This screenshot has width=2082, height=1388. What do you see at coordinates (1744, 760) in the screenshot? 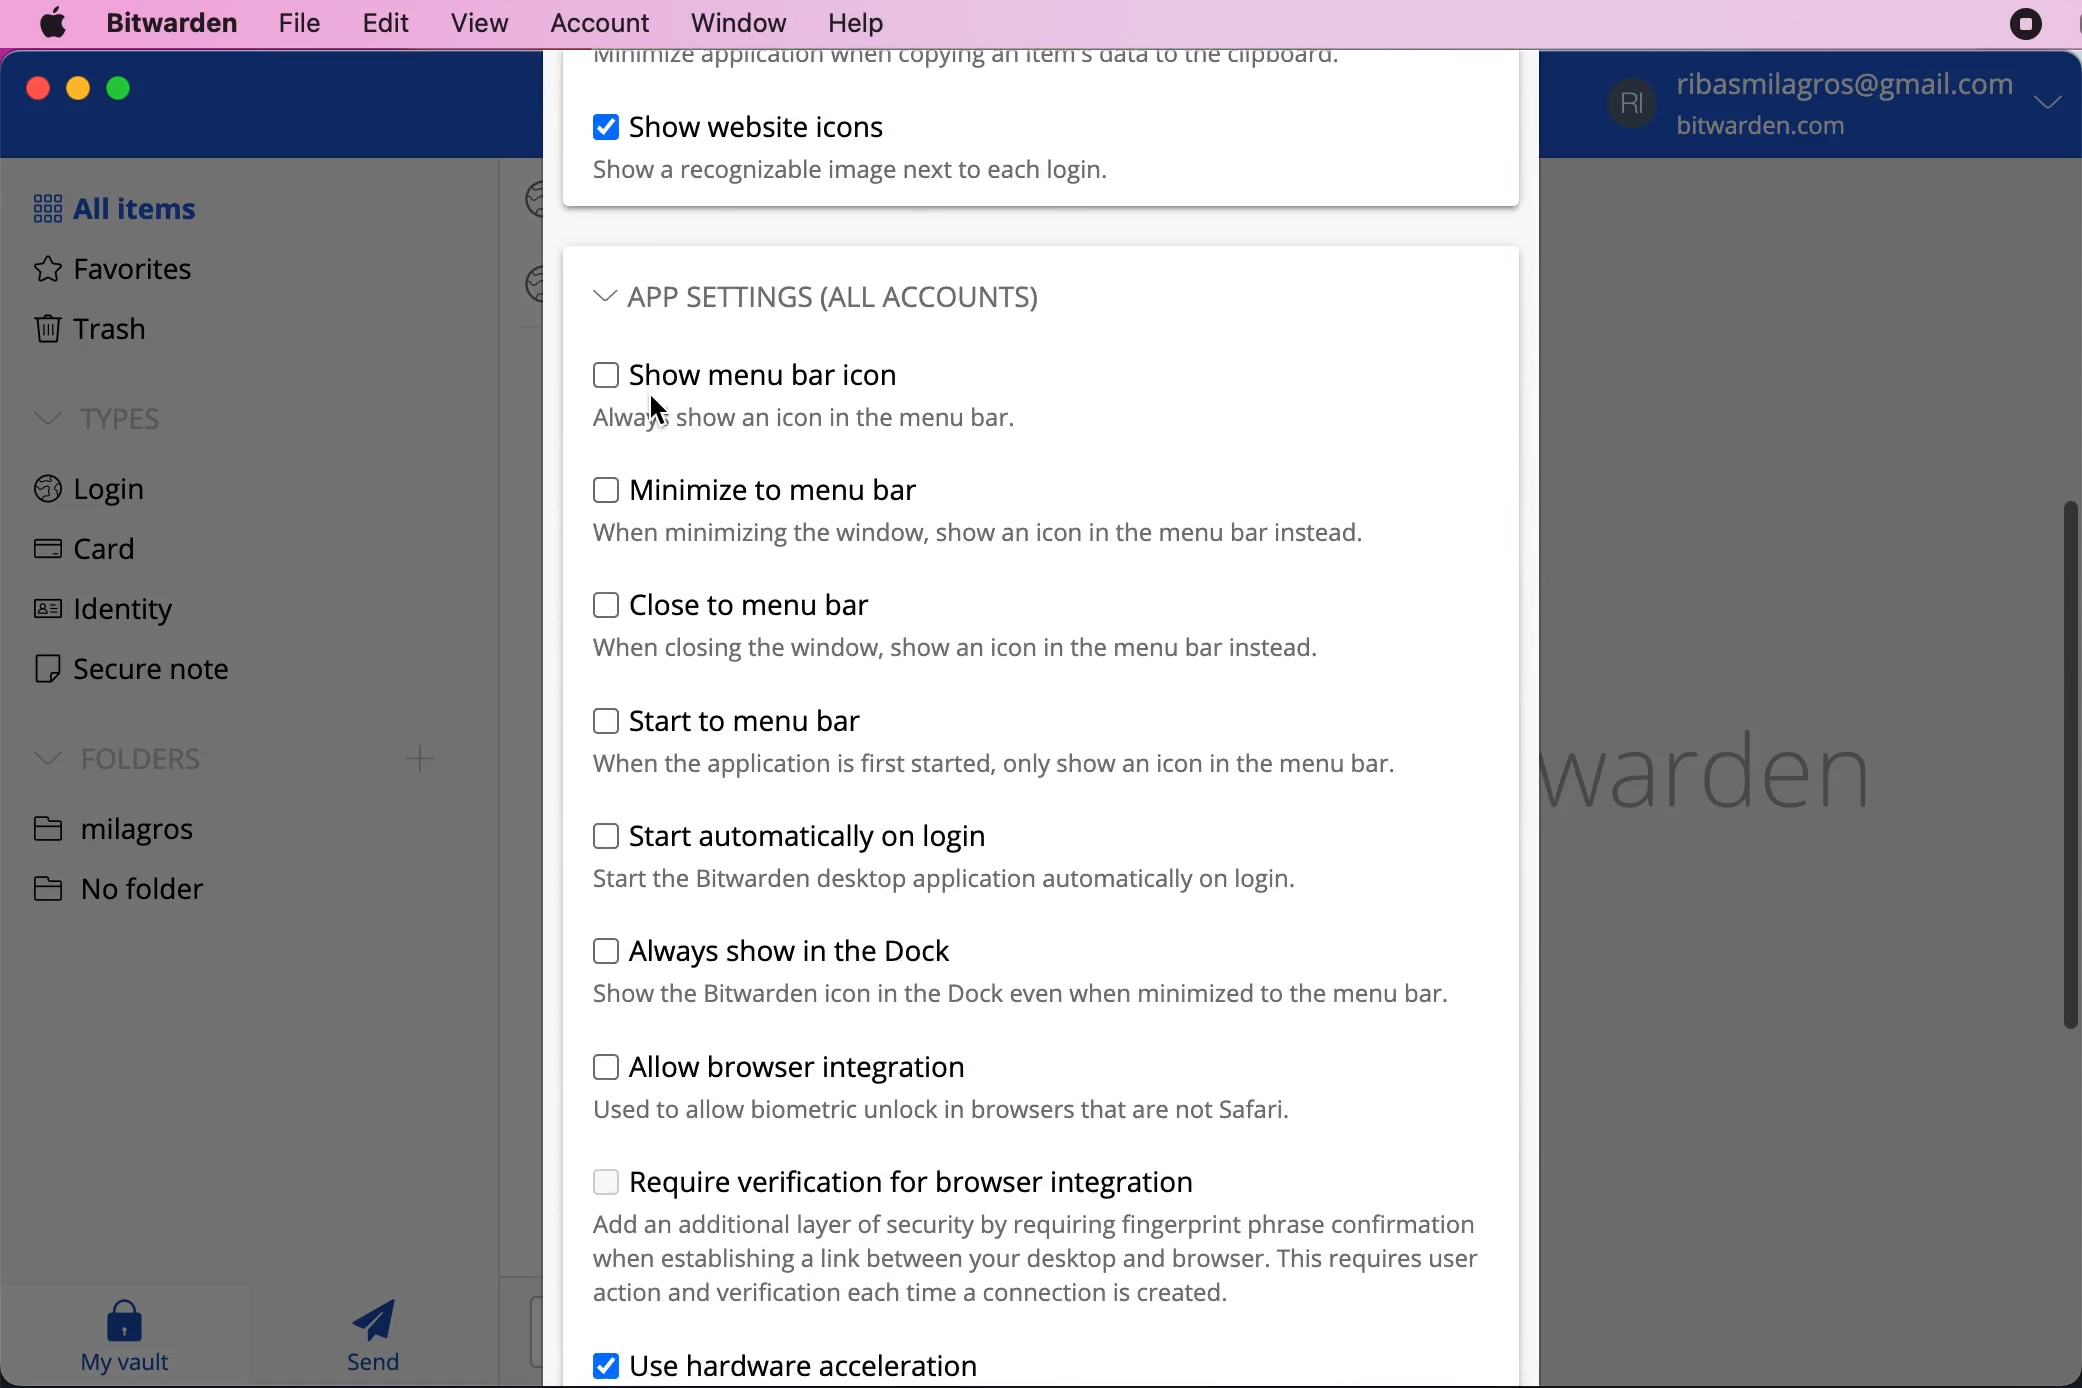
I see `bitwarden logo` at bounding box center [1744, 760].